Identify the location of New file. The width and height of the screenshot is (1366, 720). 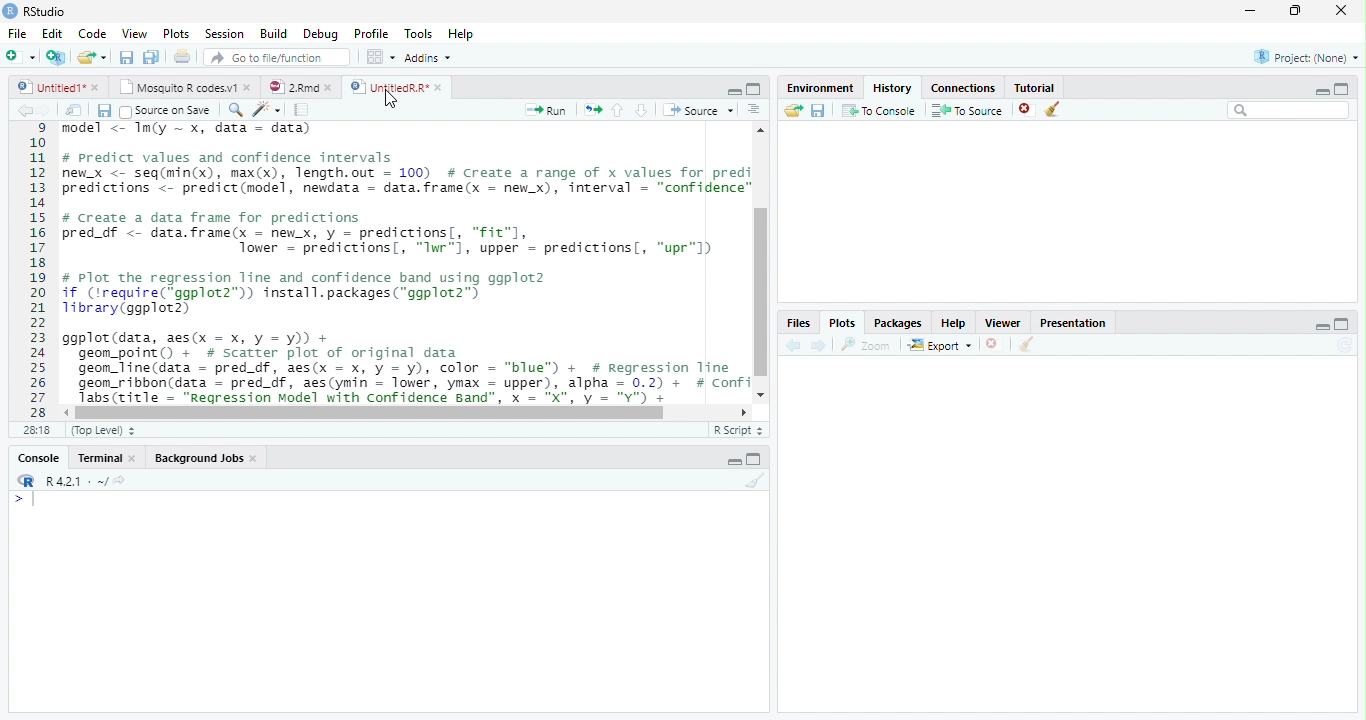
(20, 57).